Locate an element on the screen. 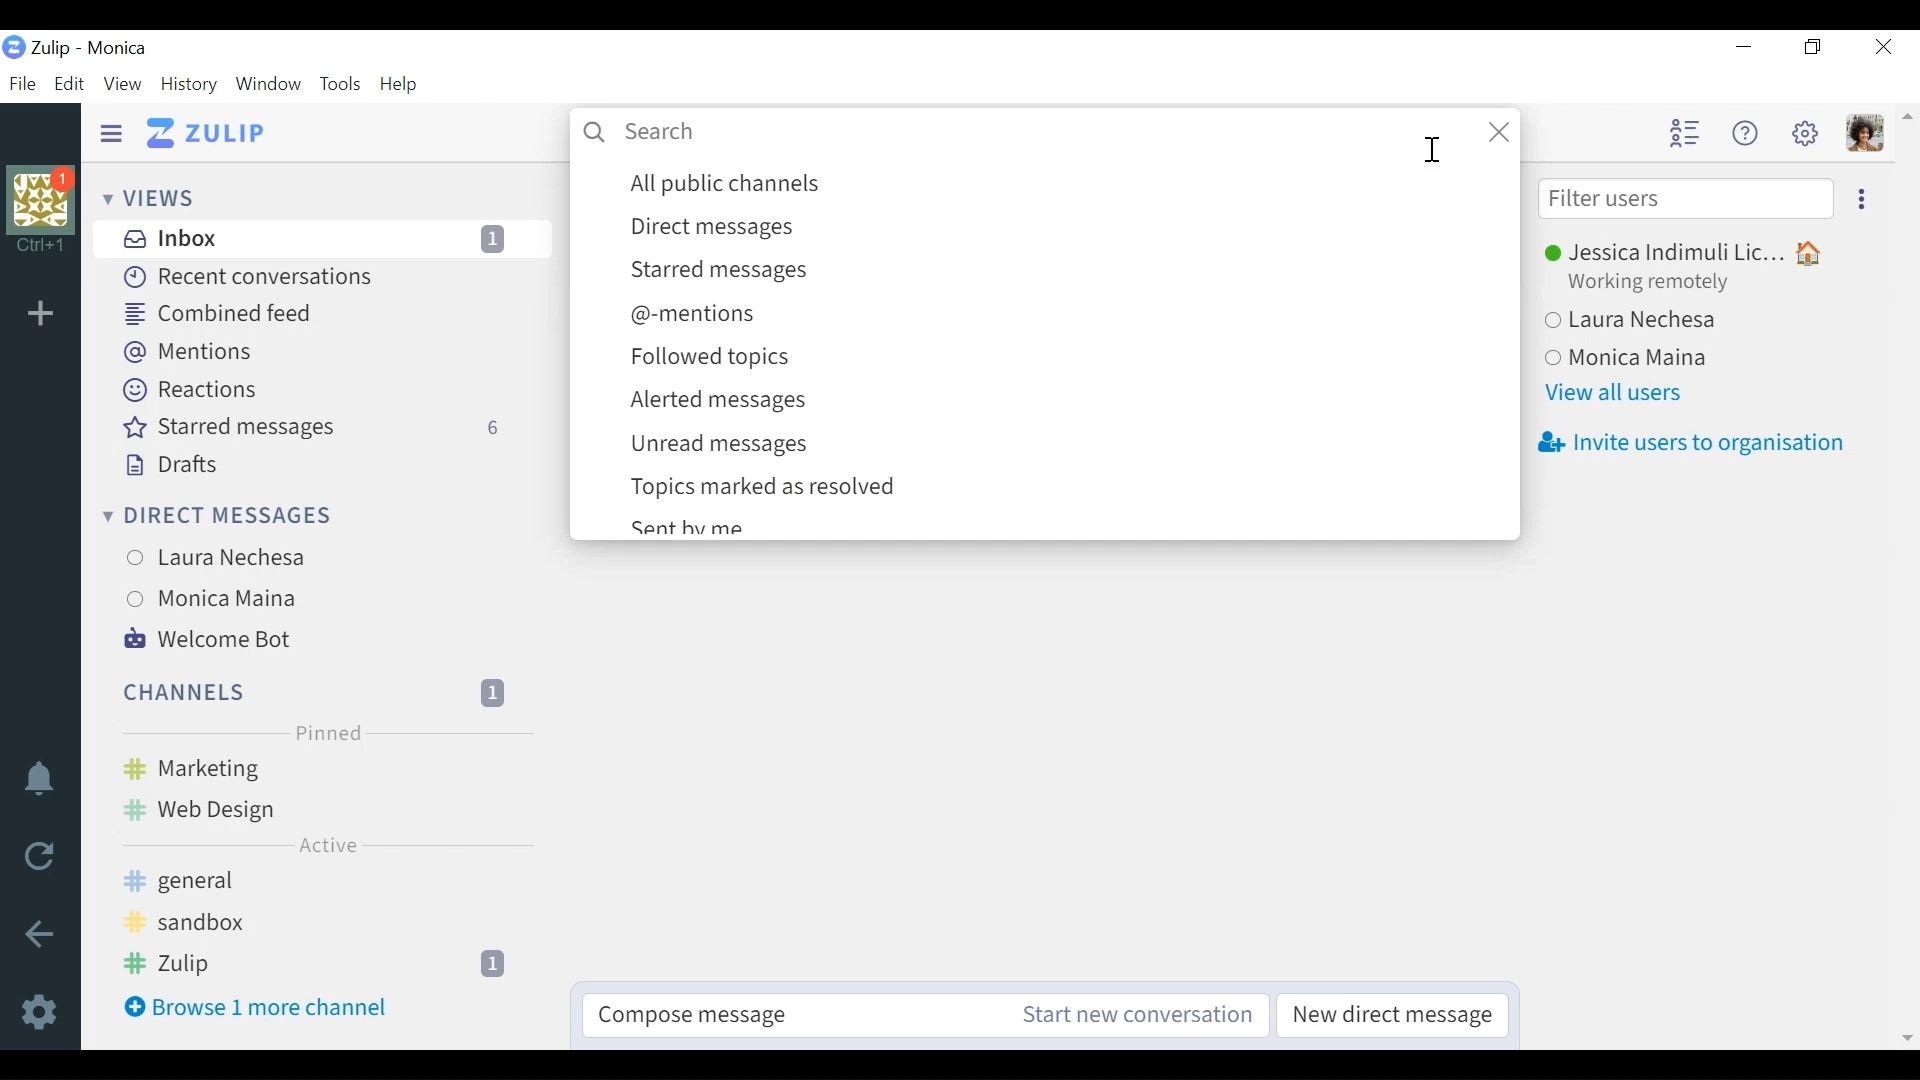 This screenshot has width=1920, height=1080. Settings menu is located at coordinates (1807, 132).